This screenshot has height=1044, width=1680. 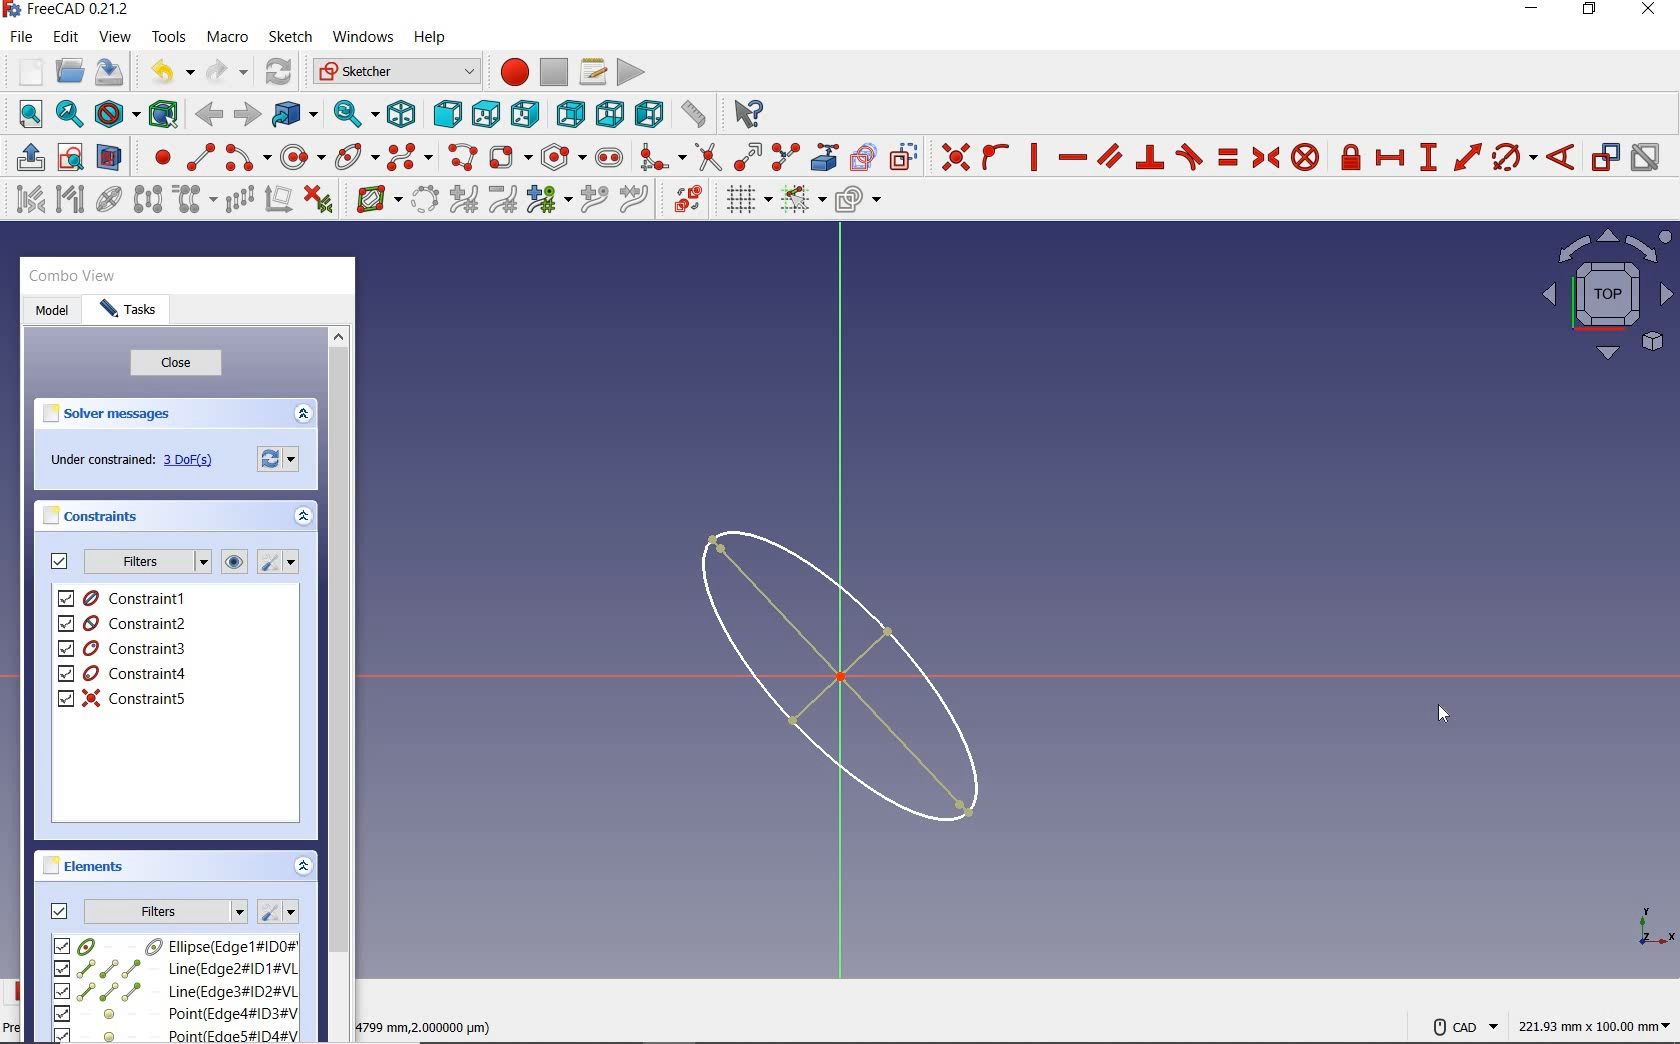 I want to click on top, so click(x=485, y=110).